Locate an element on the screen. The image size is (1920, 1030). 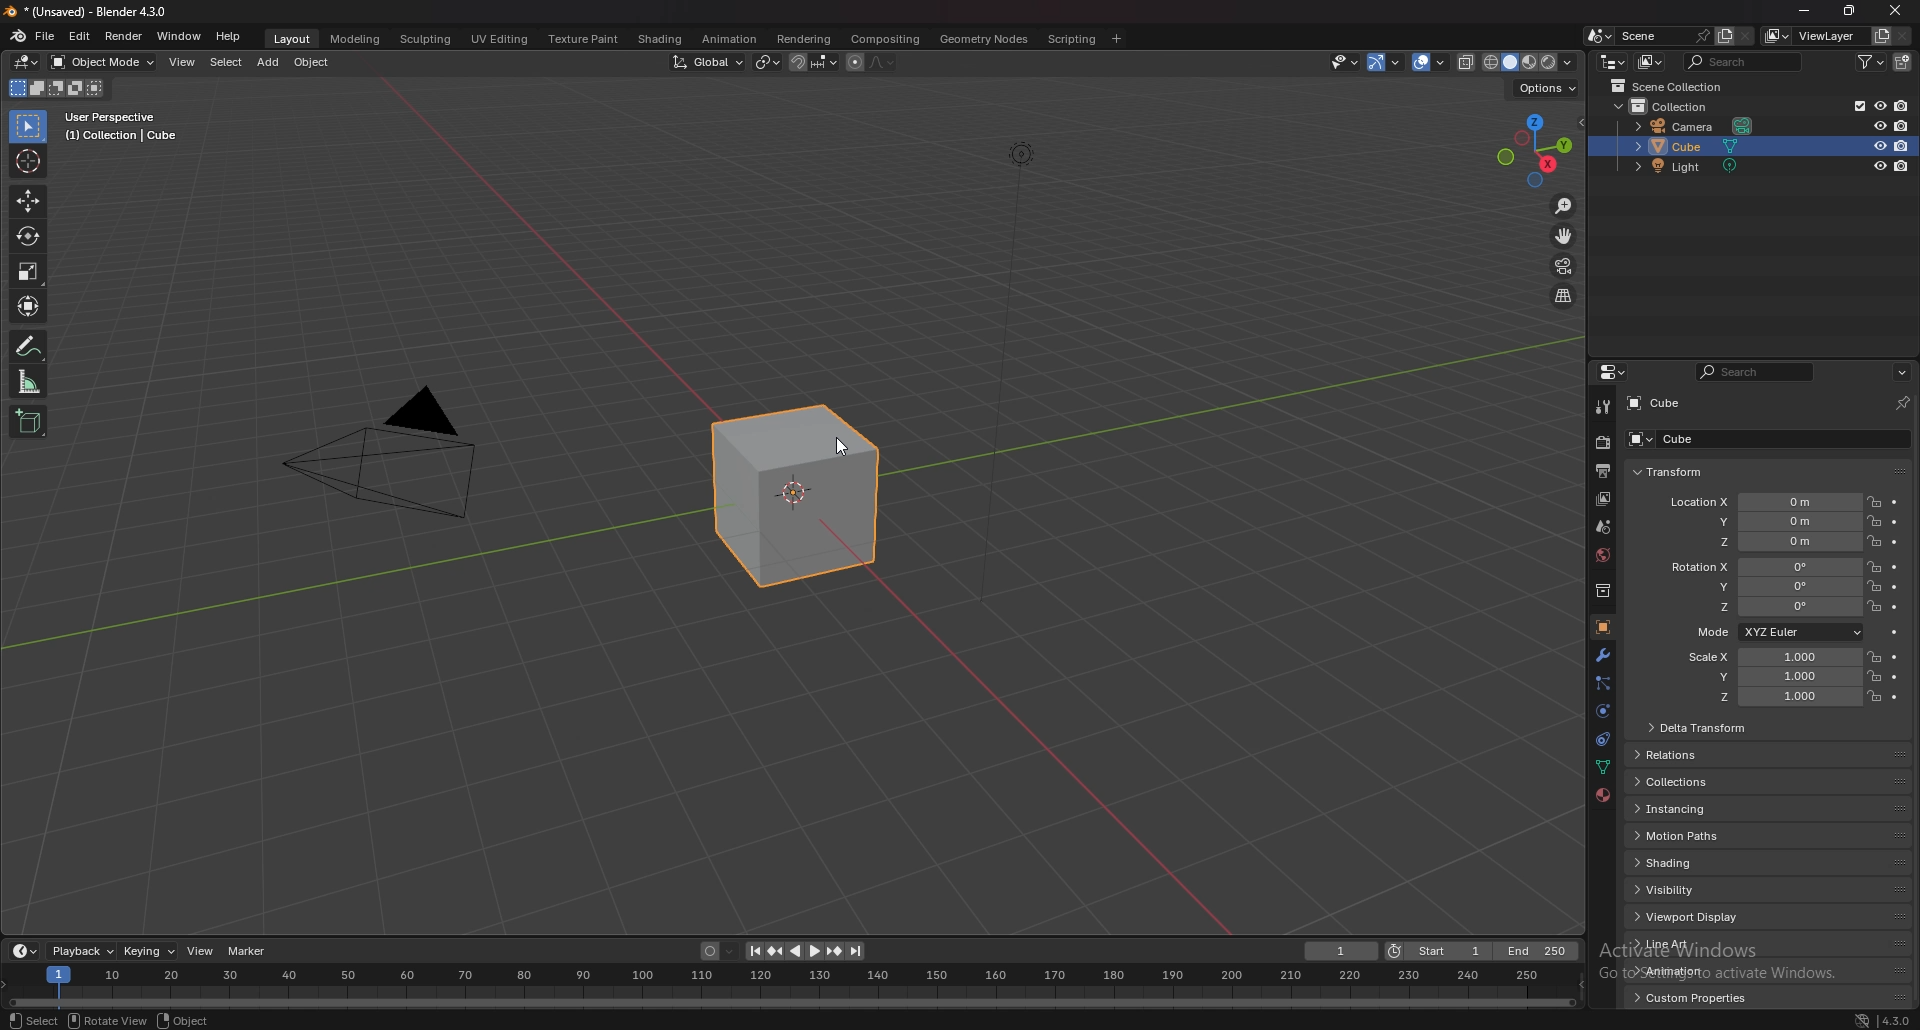
texture paint is located at coordinates (583, 39).